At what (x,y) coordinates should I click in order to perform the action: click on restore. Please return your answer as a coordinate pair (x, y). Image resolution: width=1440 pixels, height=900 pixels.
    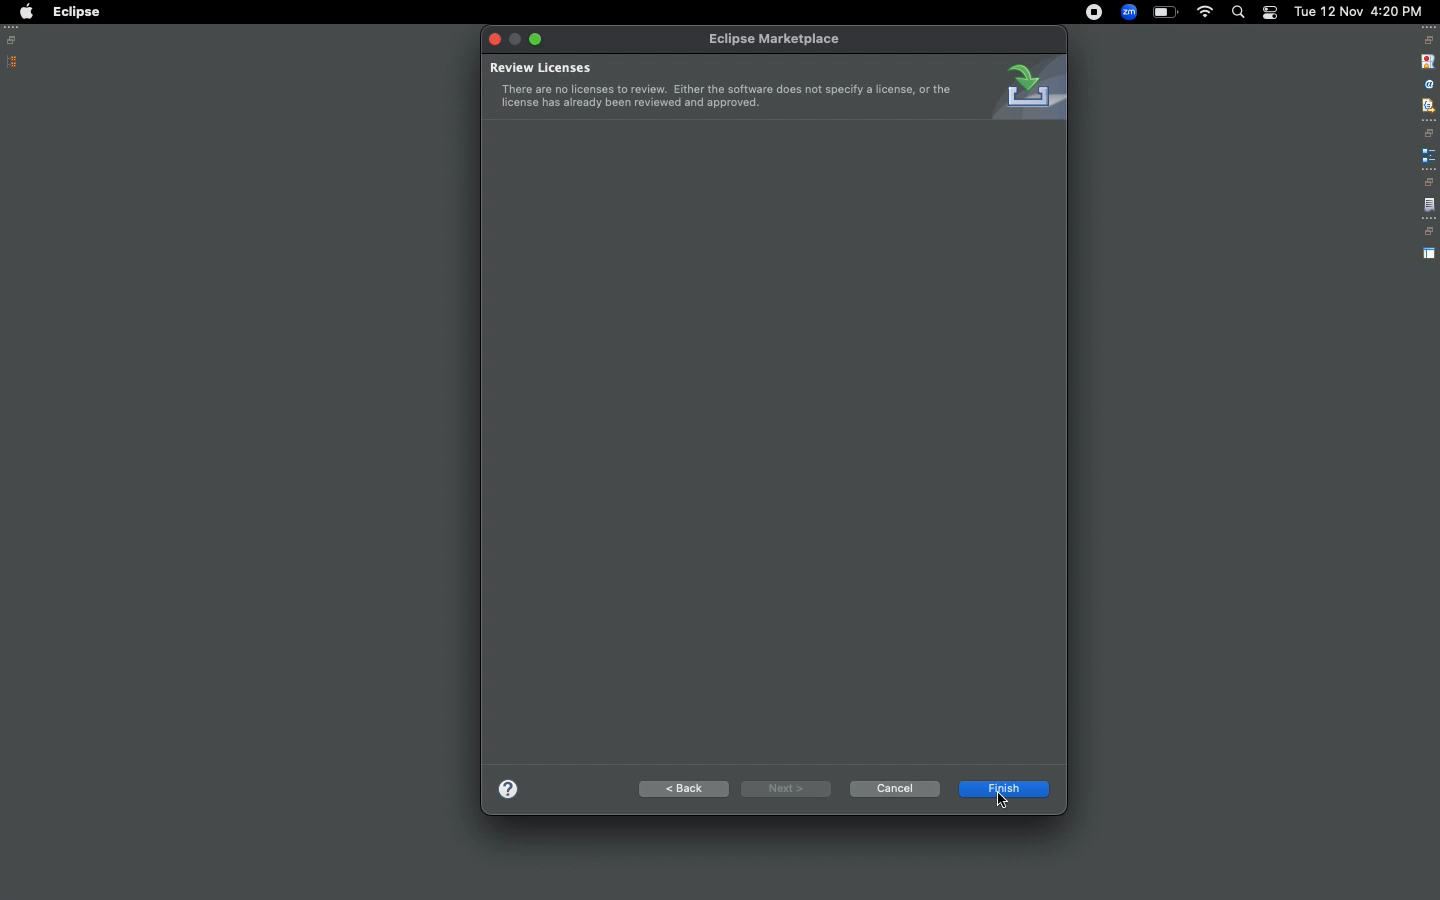
    Looking at the image, I should click on (1430, 133).